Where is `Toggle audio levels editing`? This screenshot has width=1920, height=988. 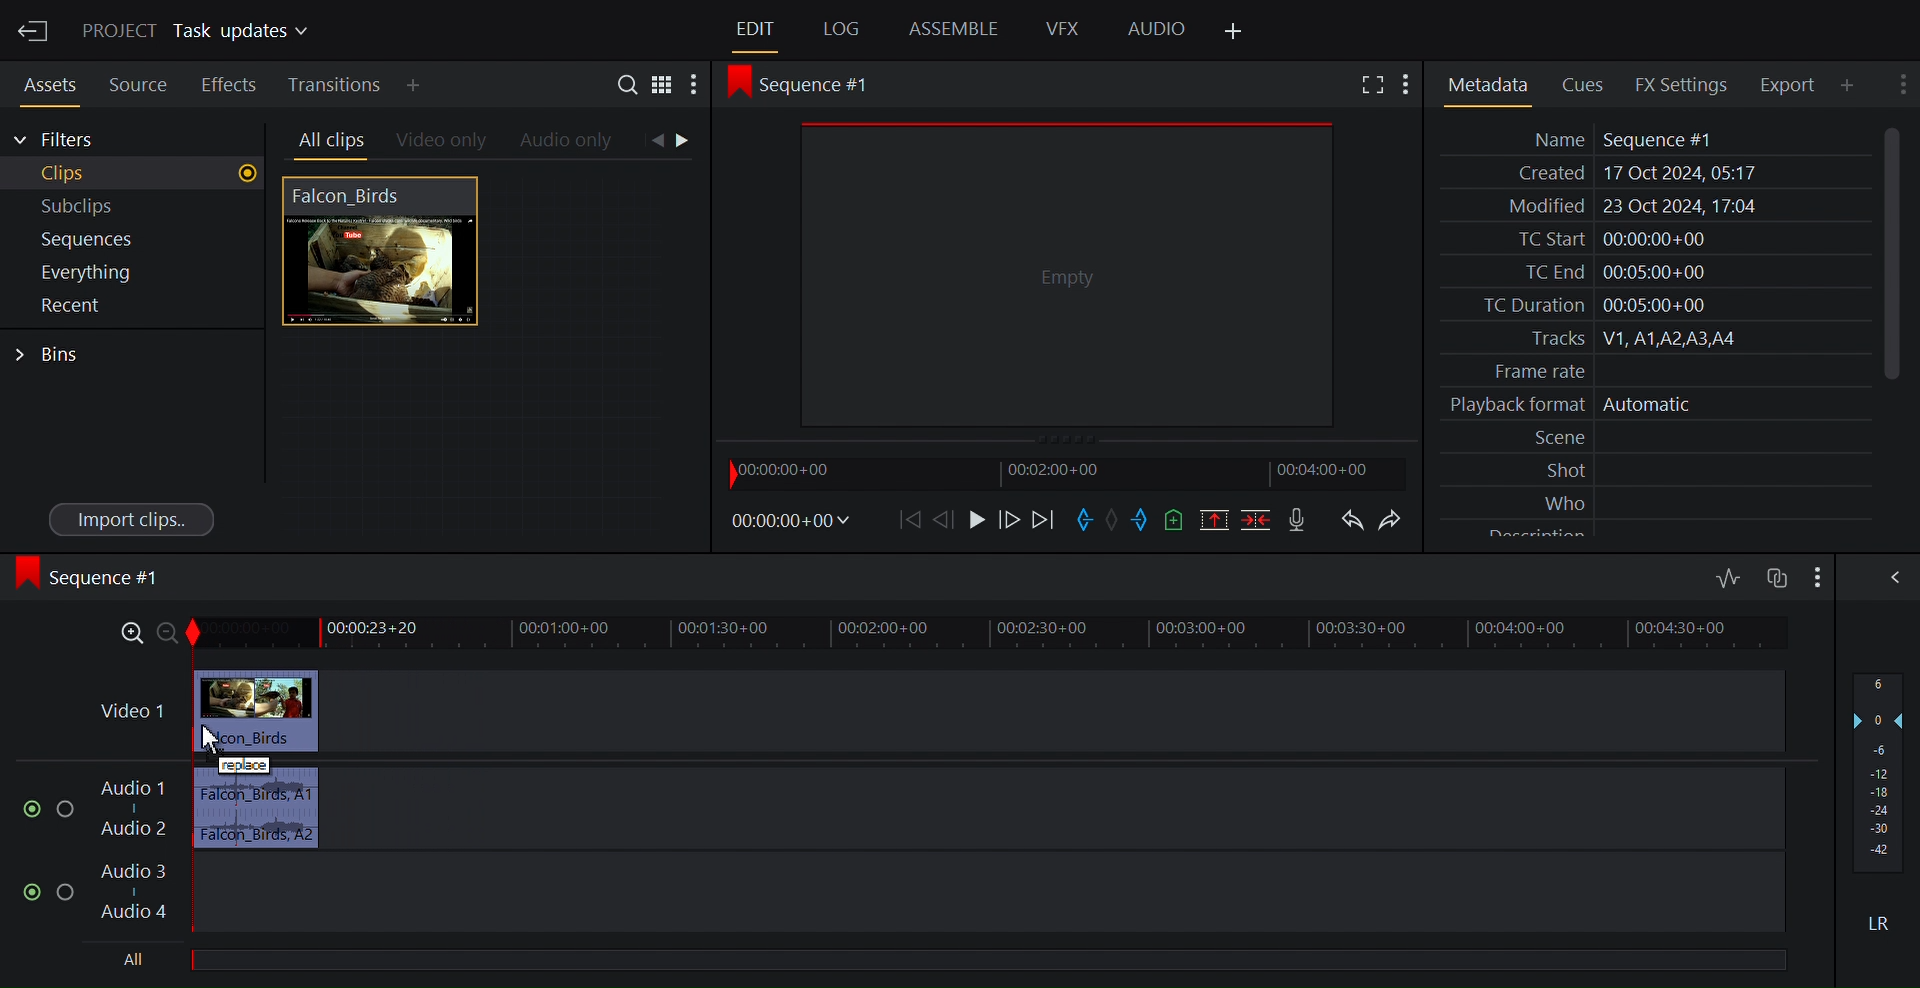 Toggle audio levels editing is located at coordinates (1729, 575).